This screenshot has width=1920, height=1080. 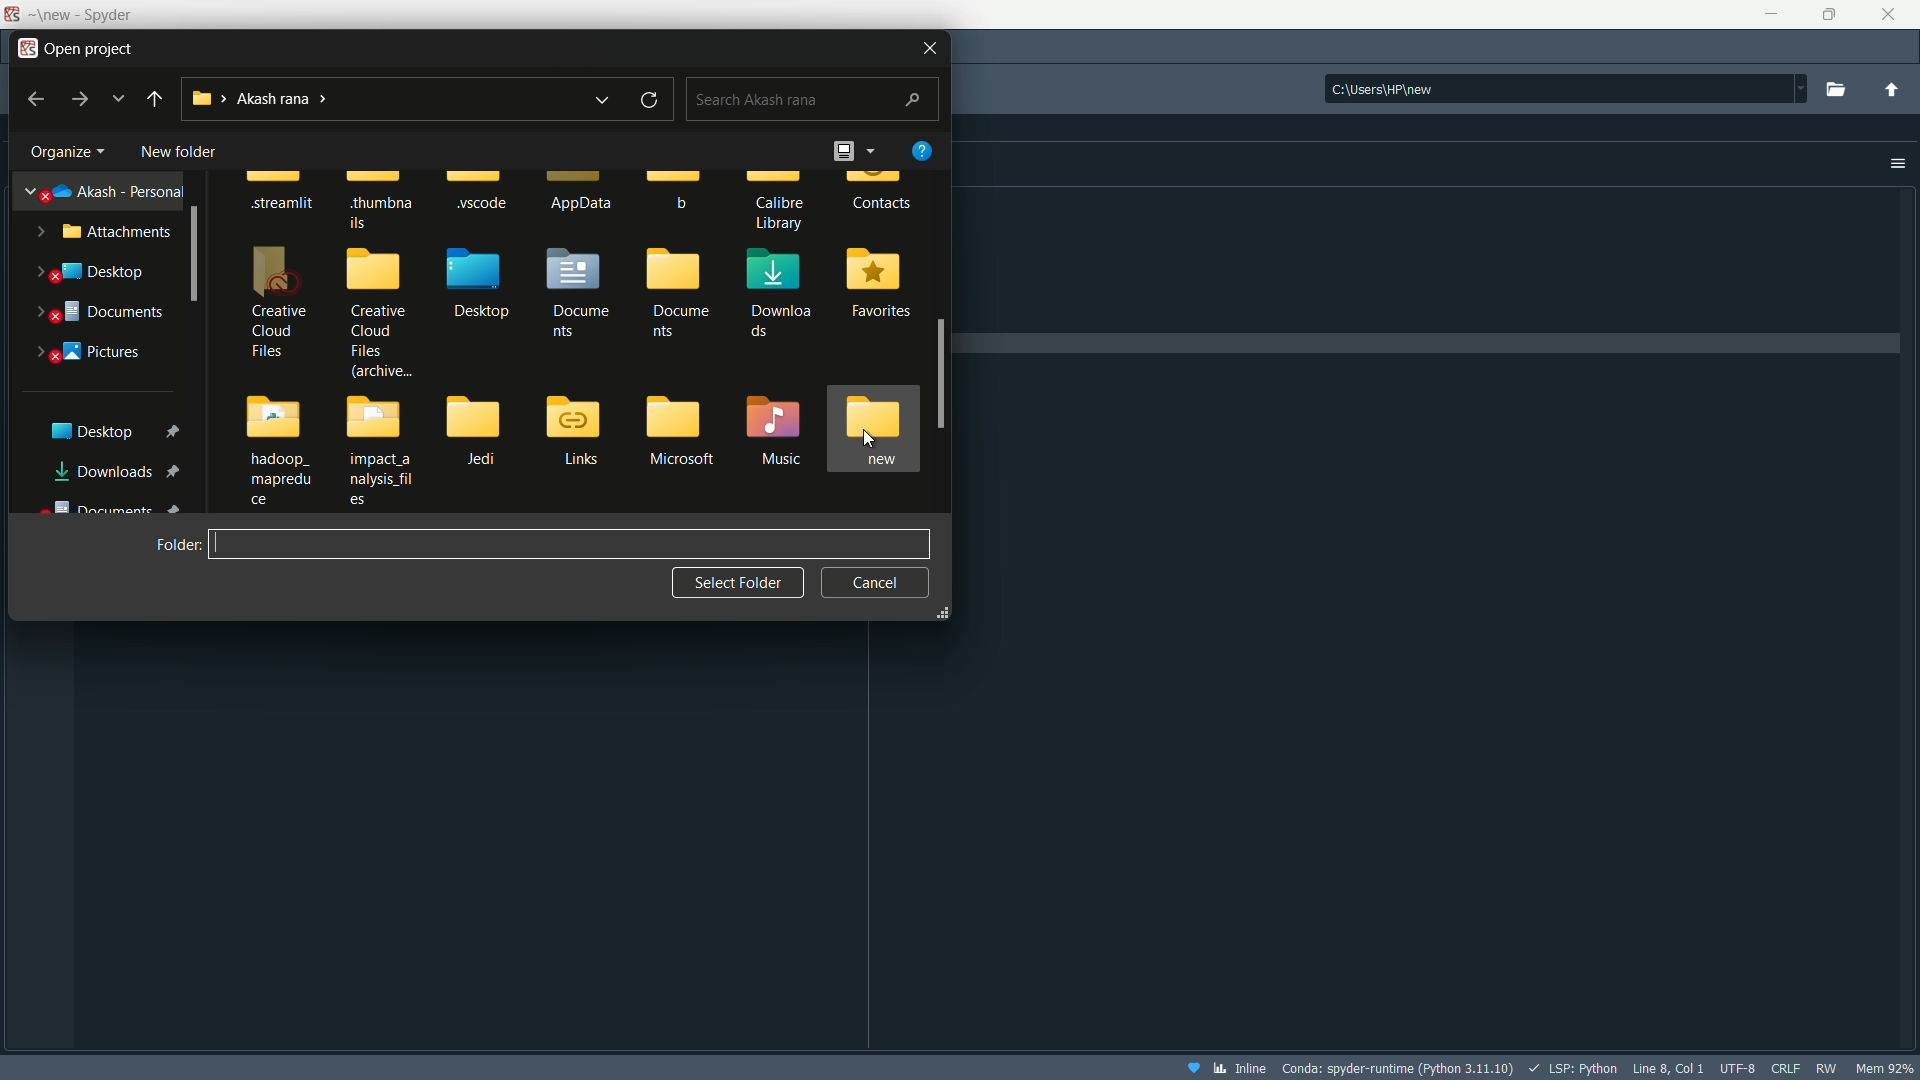 I want to click on change view, so click(x=851, y=150).